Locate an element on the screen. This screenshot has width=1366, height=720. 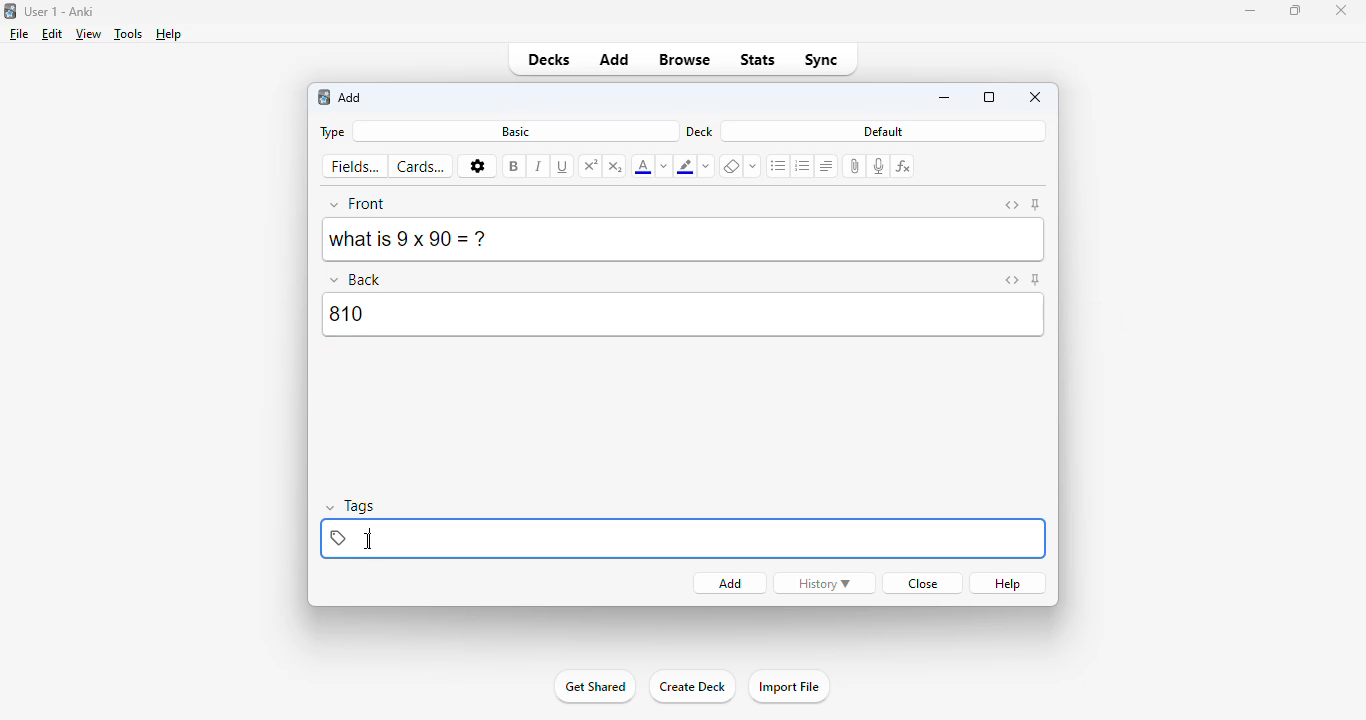
help is located at coordinates (169, 34).